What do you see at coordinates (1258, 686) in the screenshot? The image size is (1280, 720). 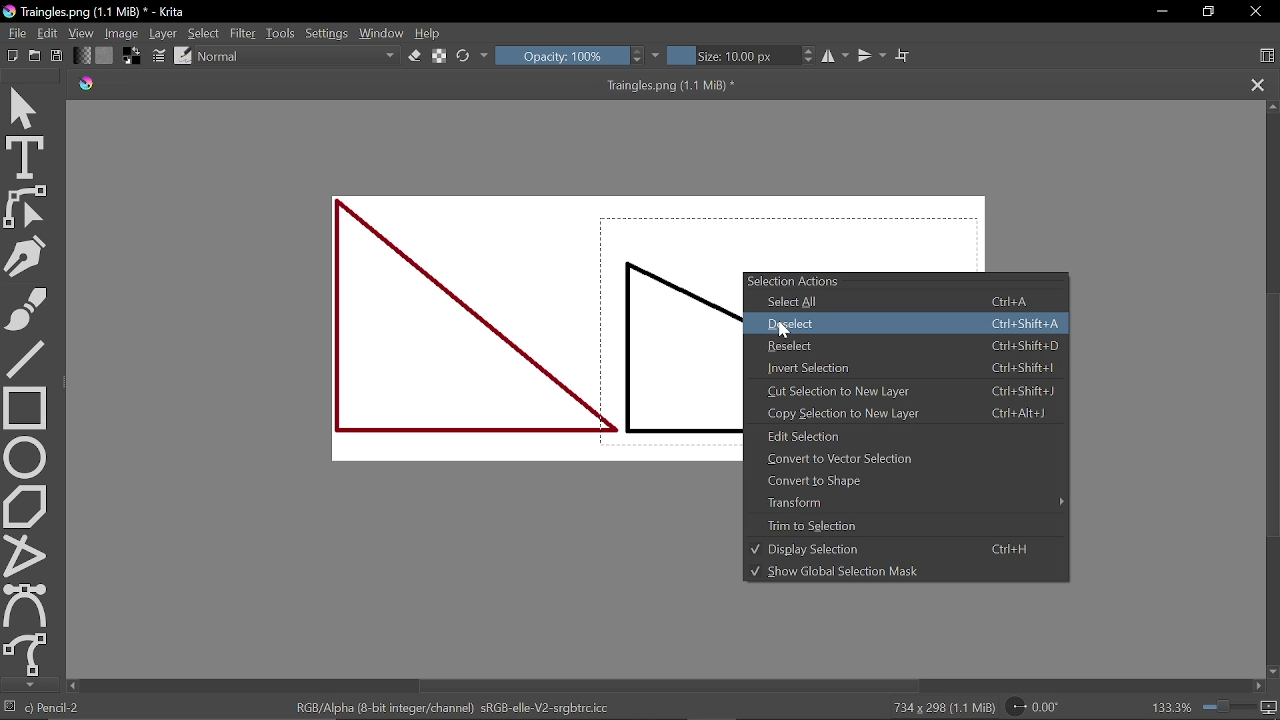 I see `Move left` at bounding box center [1258, 686].